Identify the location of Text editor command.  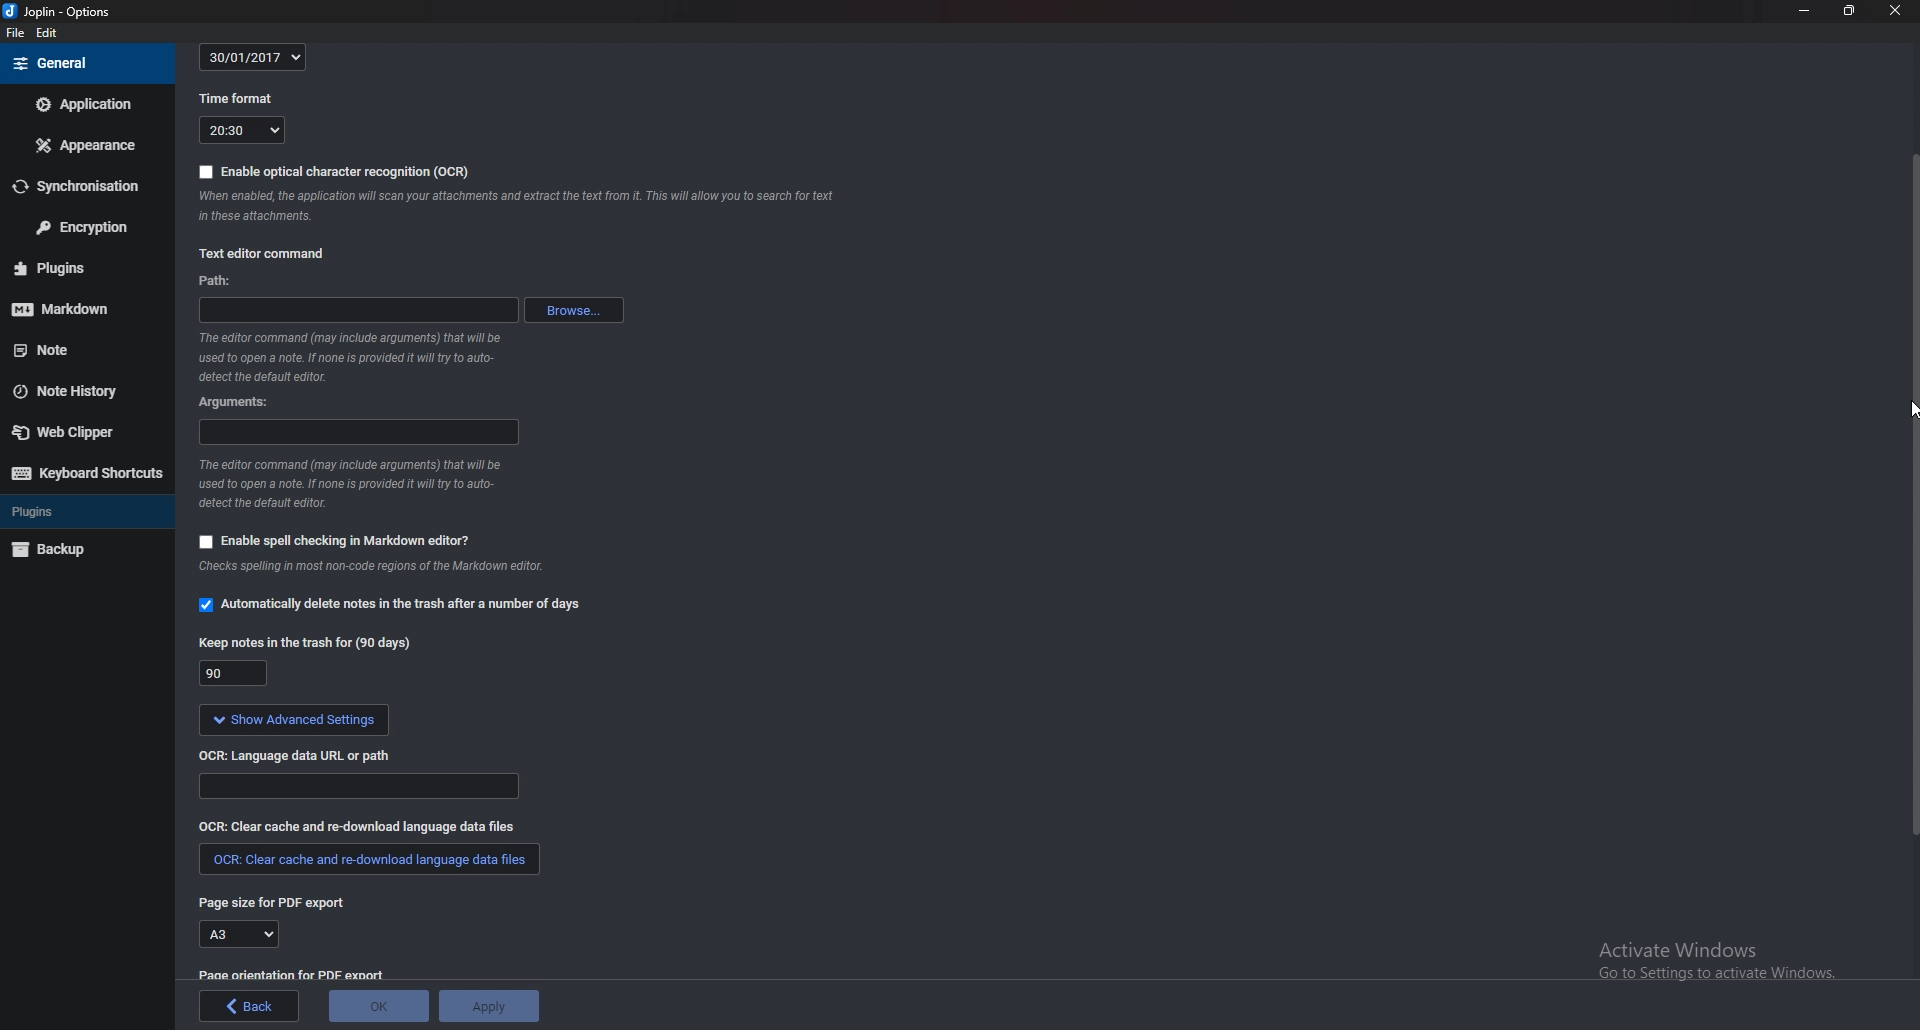
(264, 254).